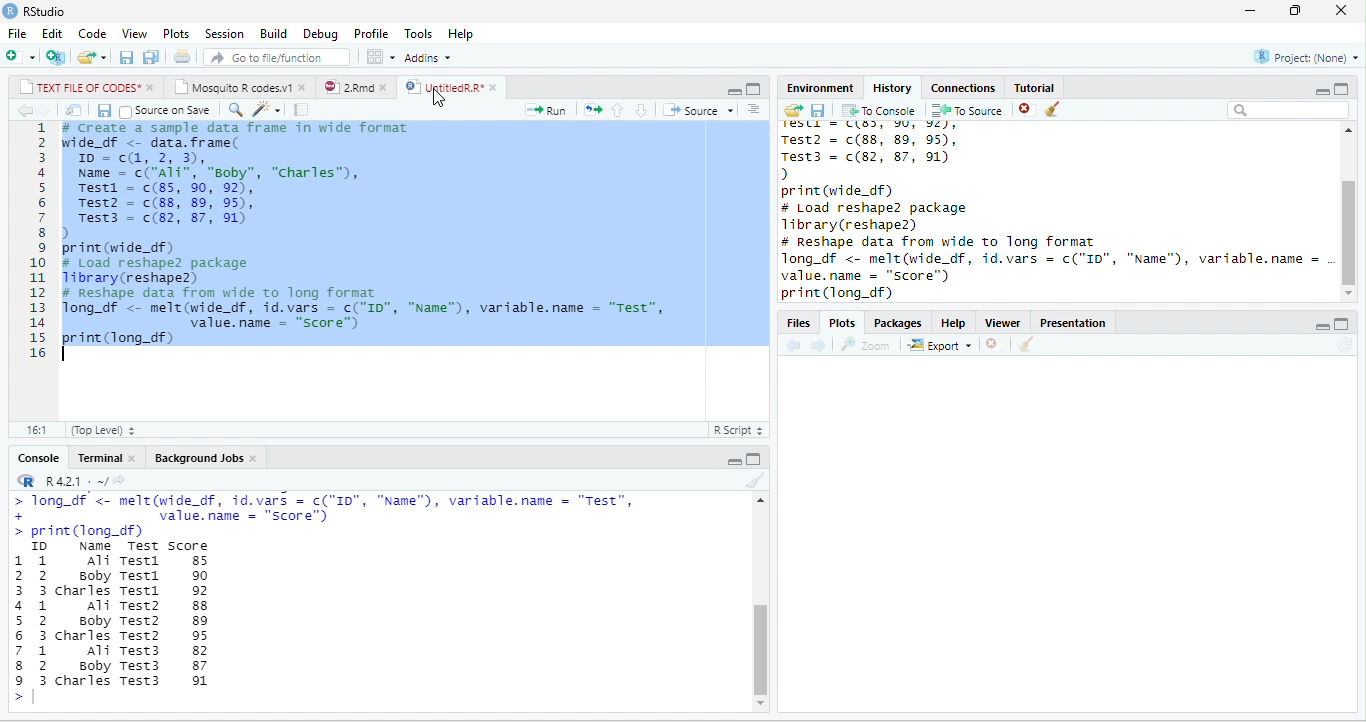 The height and width of the screenshot is (722, 1366). I want to click on UntitledR.R, so click(443, 87).